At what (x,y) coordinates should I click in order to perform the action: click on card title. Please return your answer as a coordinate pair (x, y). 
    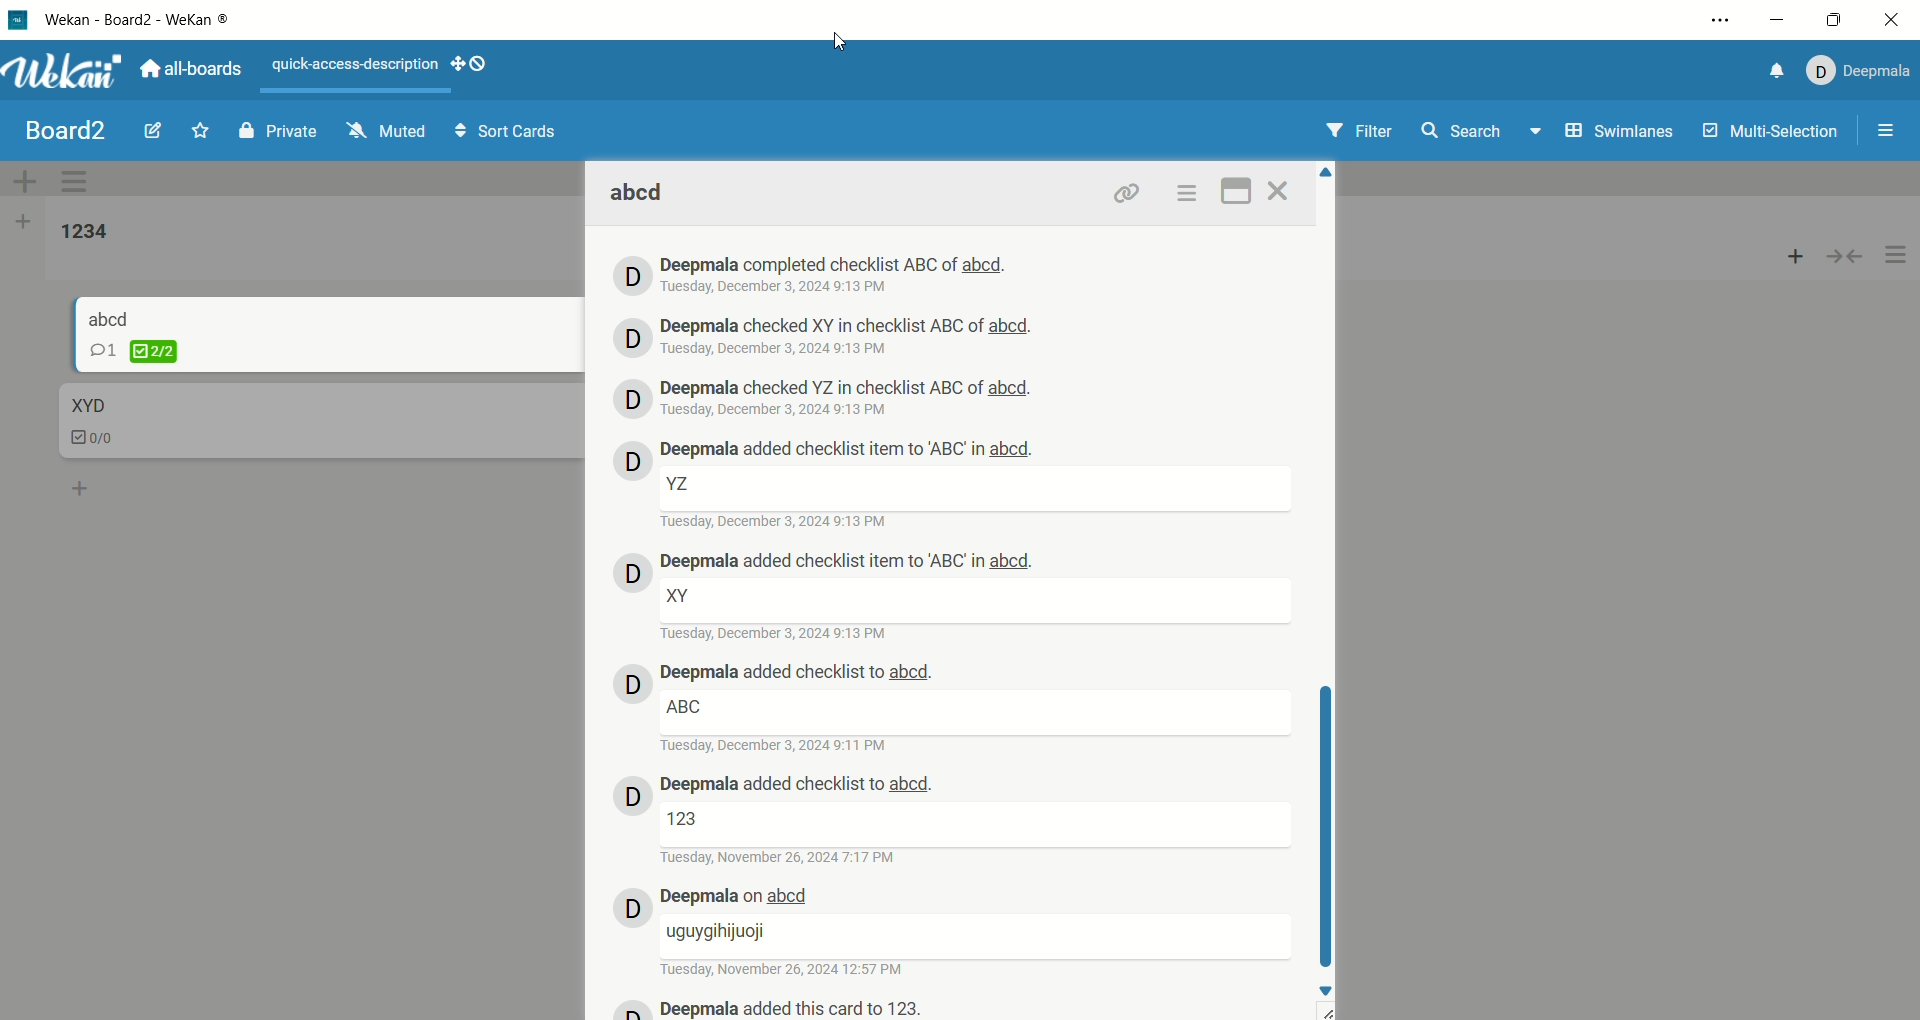
    Looking at the image, I should click on (86, 406).